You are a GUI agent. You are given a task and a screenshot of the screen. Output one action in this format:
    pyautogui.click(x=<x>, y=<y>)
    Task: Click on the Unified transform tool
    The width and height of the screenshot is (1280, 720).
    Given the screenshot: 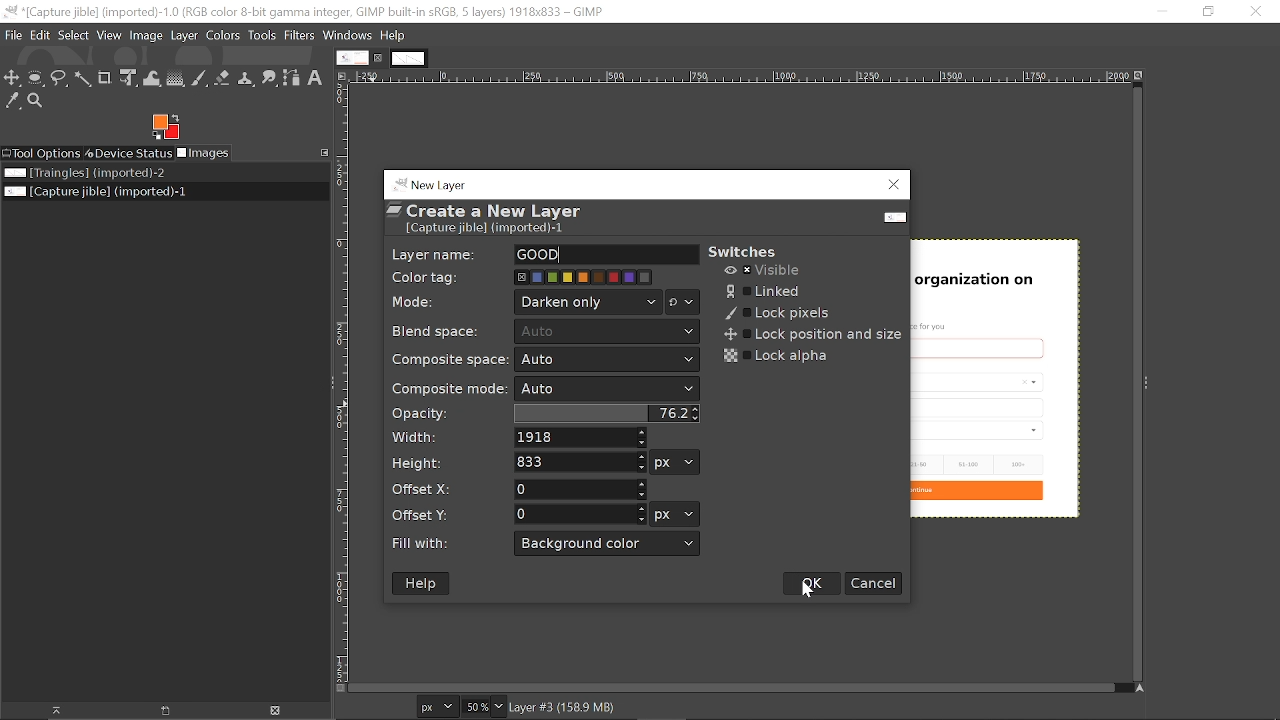 What is the action you would take?
    pyautogui.click(x=128, y=78)
    